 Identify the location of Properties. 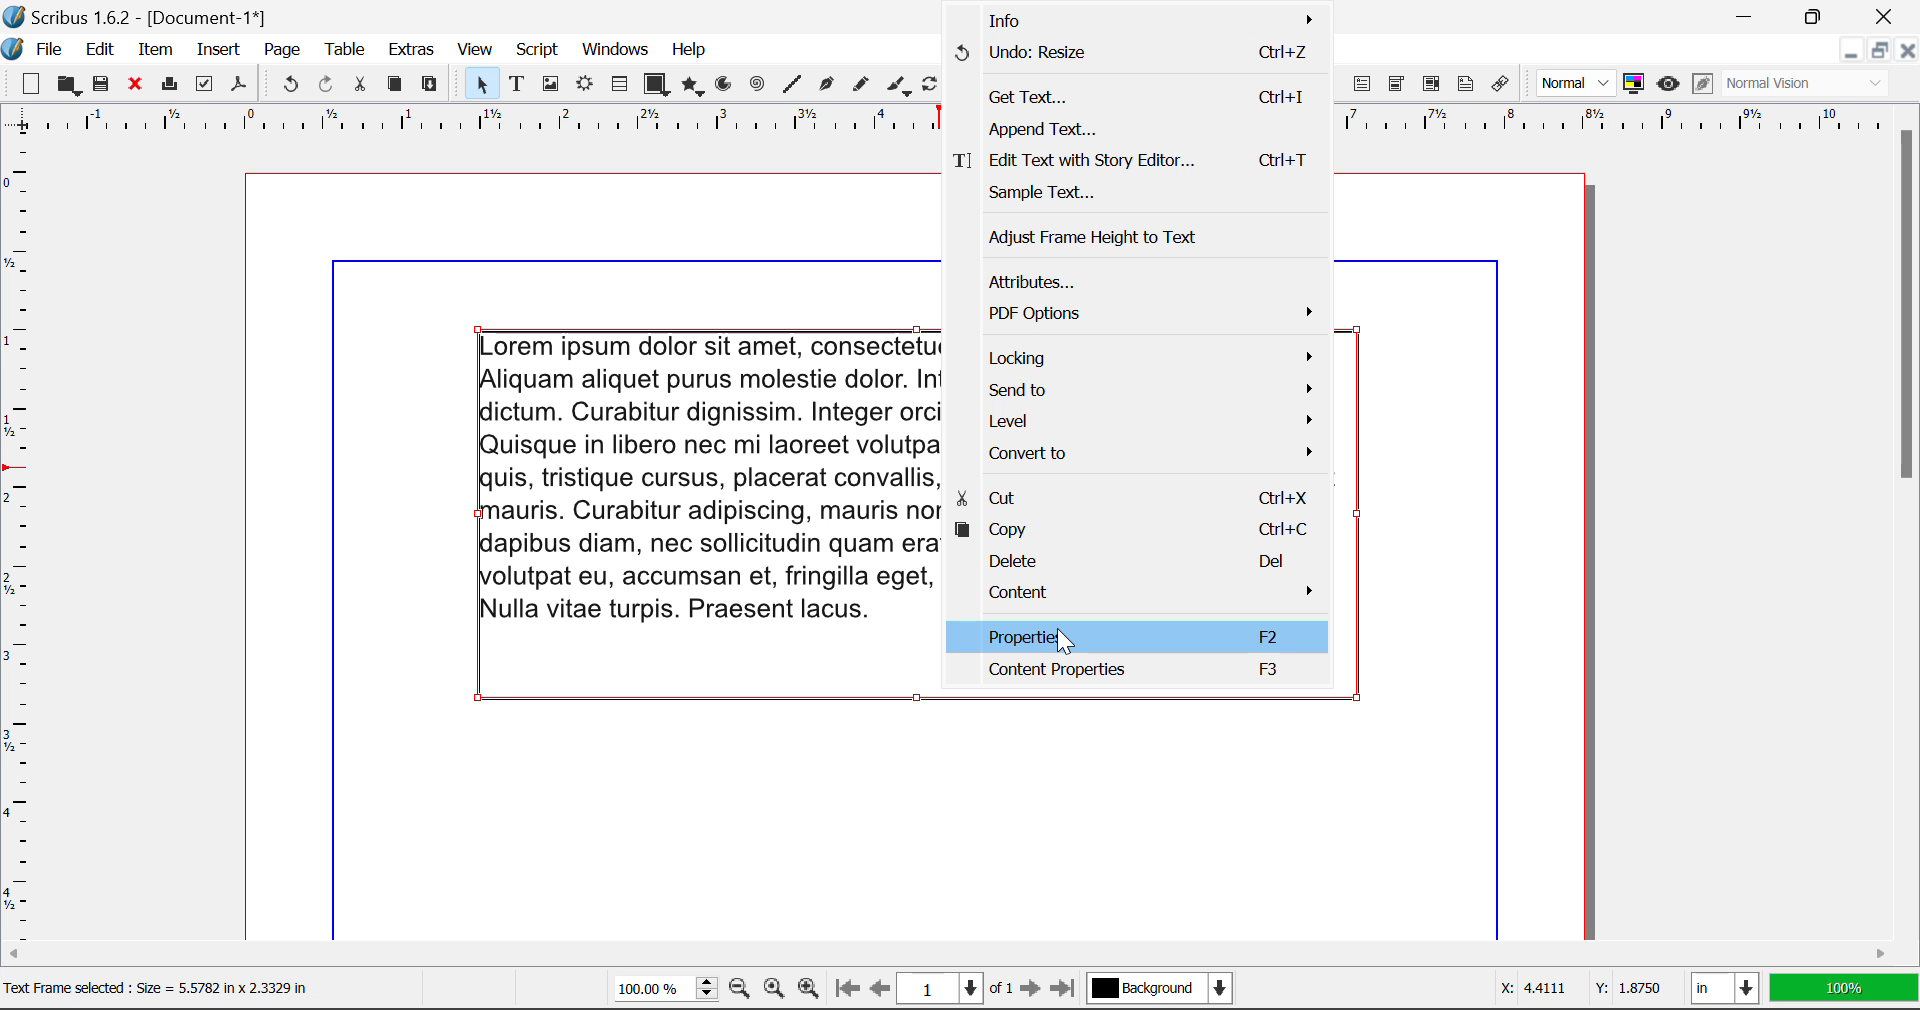
(1136, 633).